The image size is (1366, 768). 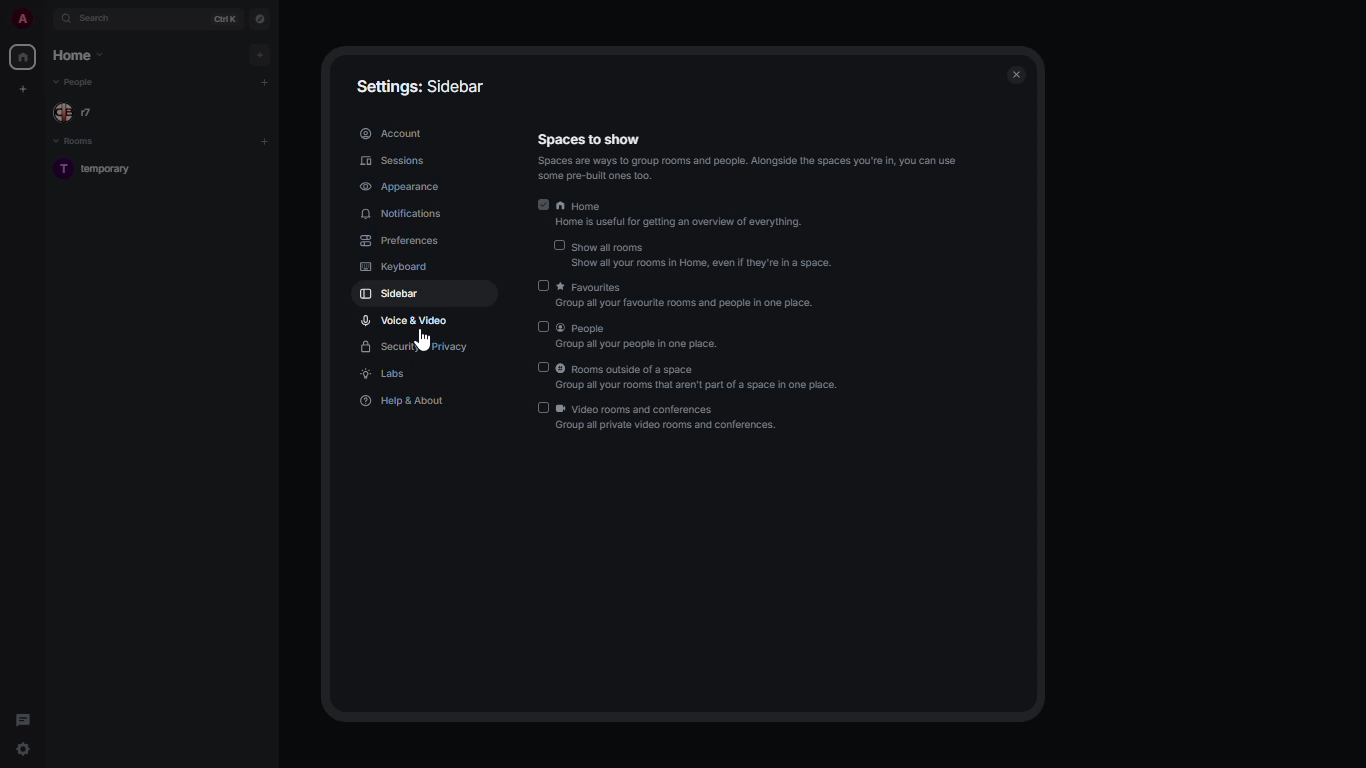 I want to click on add, so click(x=262, y=55).